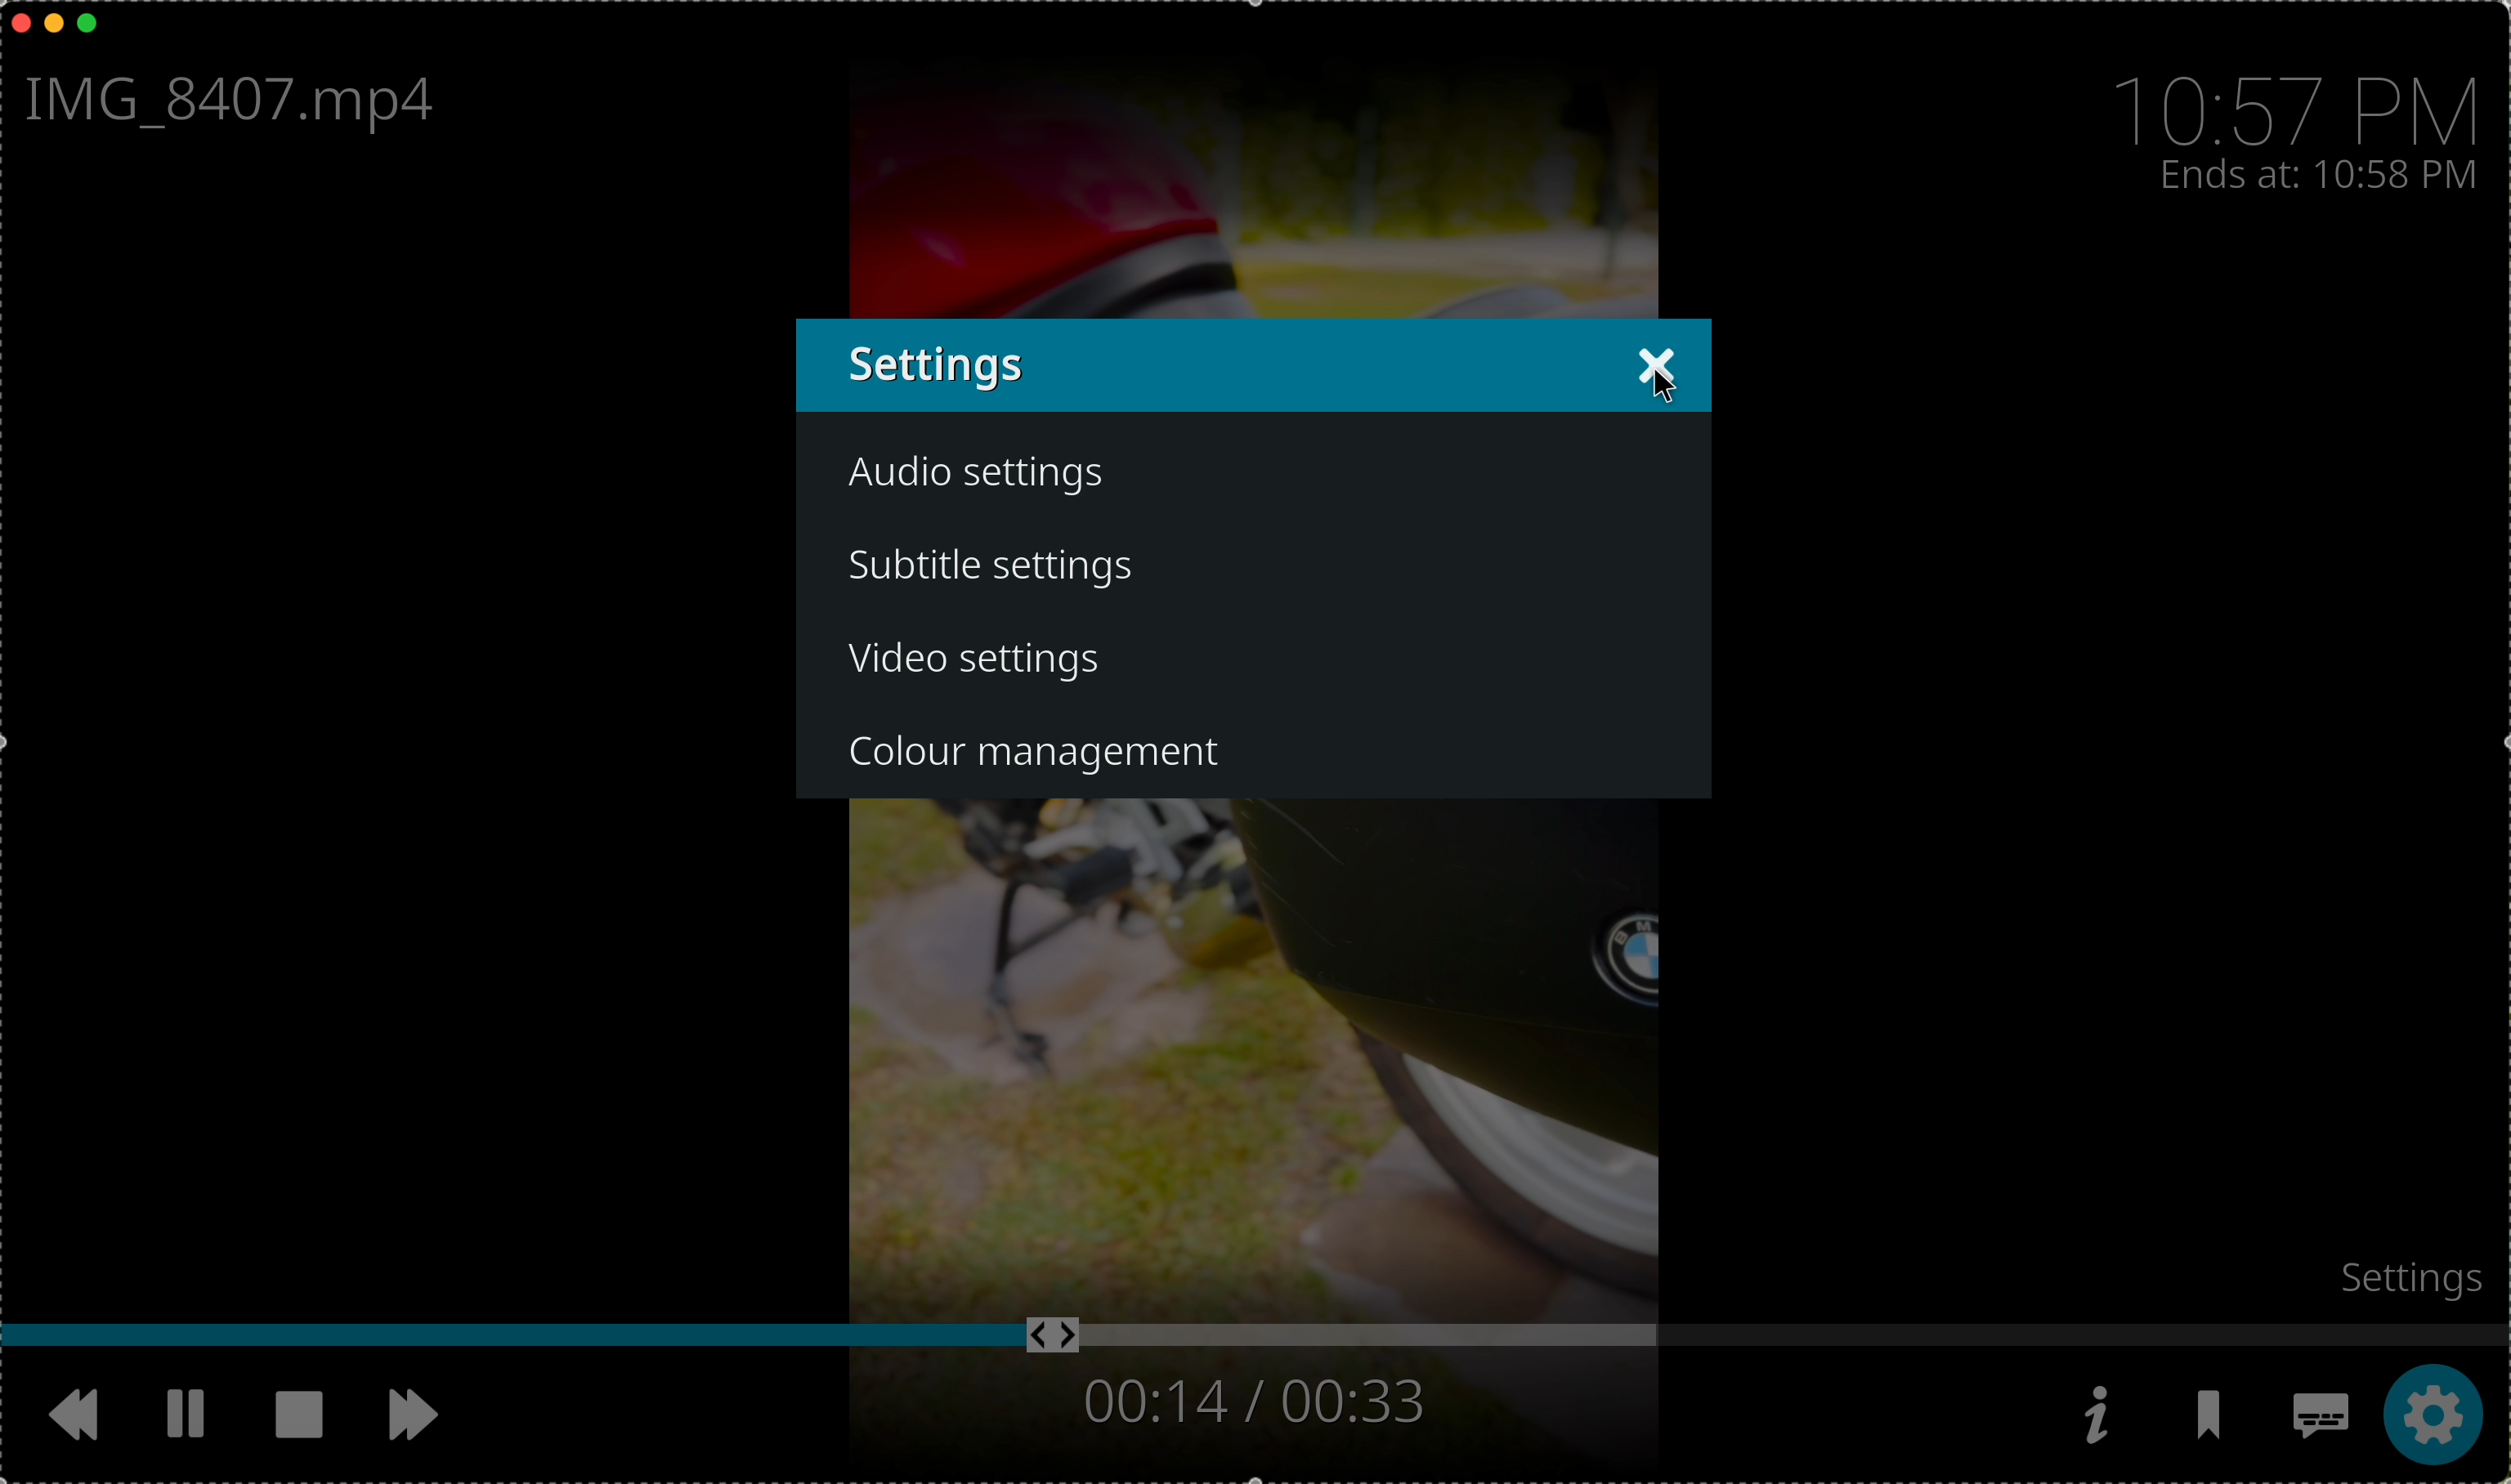 The image size is (2511, 1484). What do you see at coordinates (16, 21) in the screenshot?
I see `close ` at bounding box center [16, 21].